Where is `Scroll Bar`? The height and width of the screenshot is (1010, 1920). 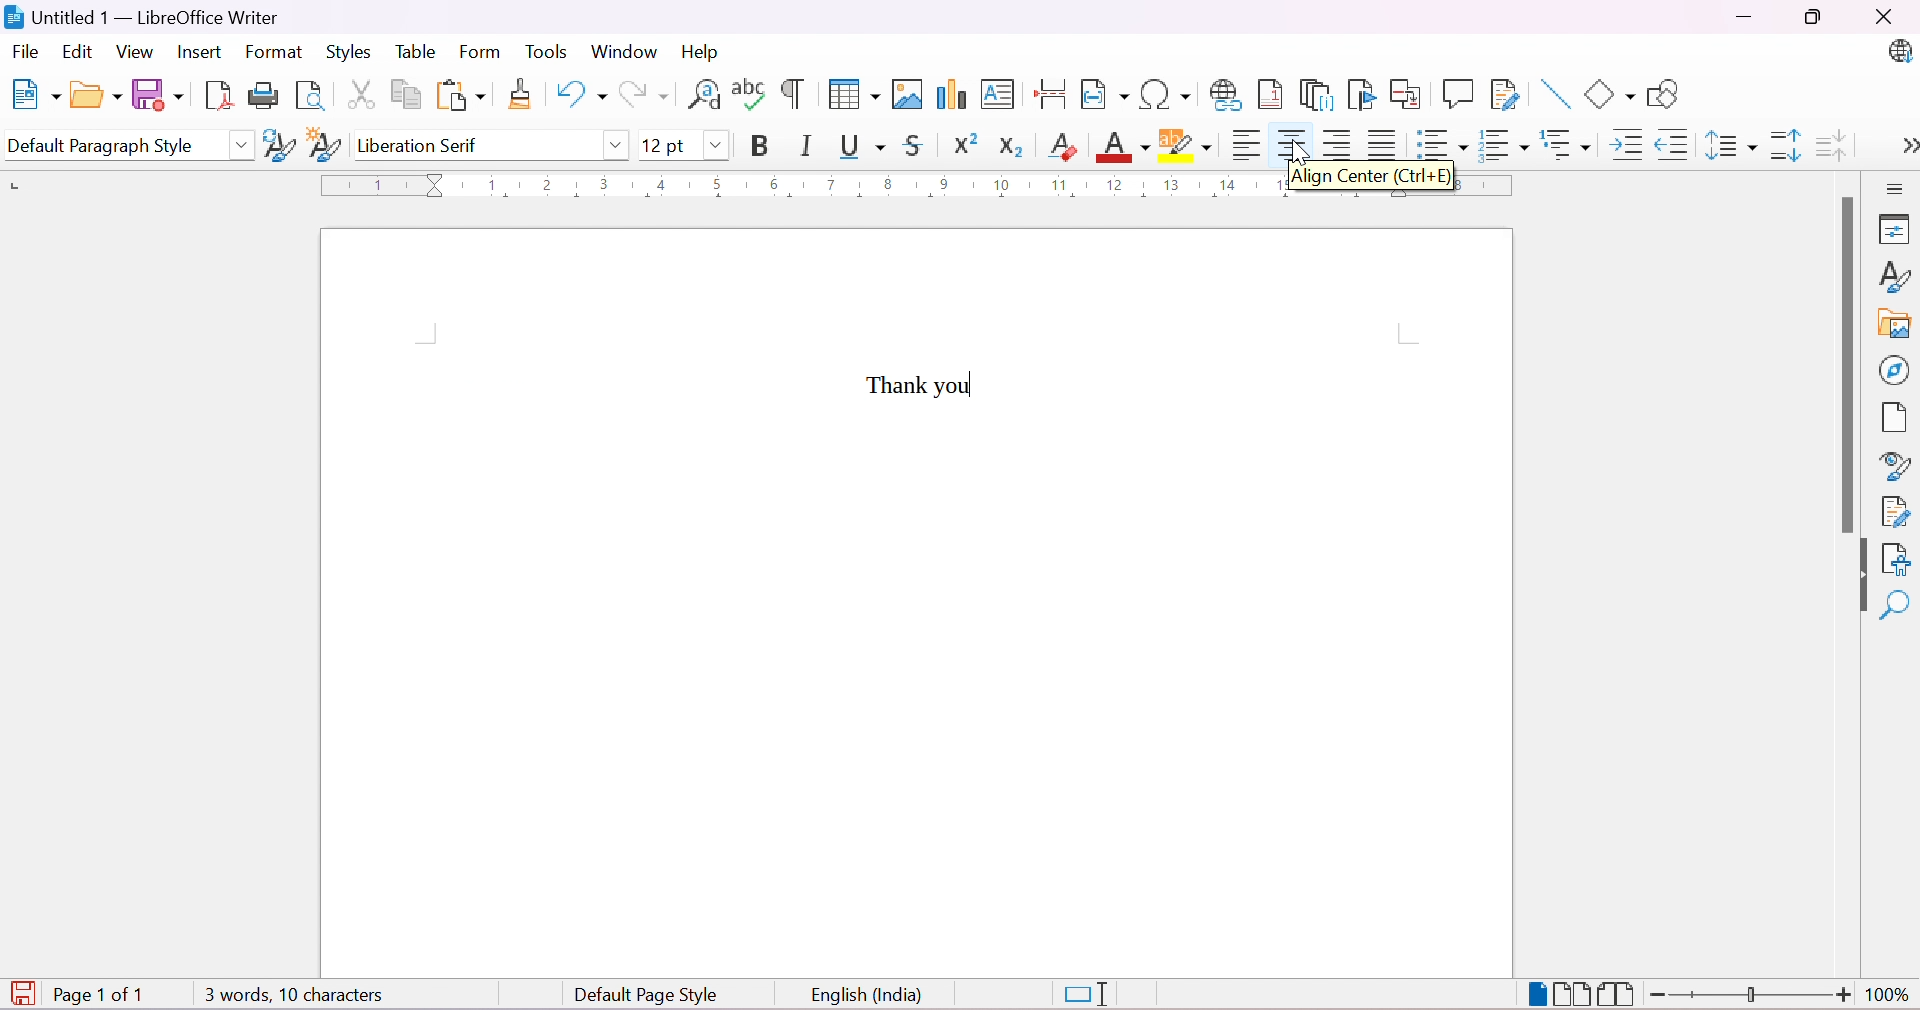 Scroll Bar is located at coordinates (1844, 364).